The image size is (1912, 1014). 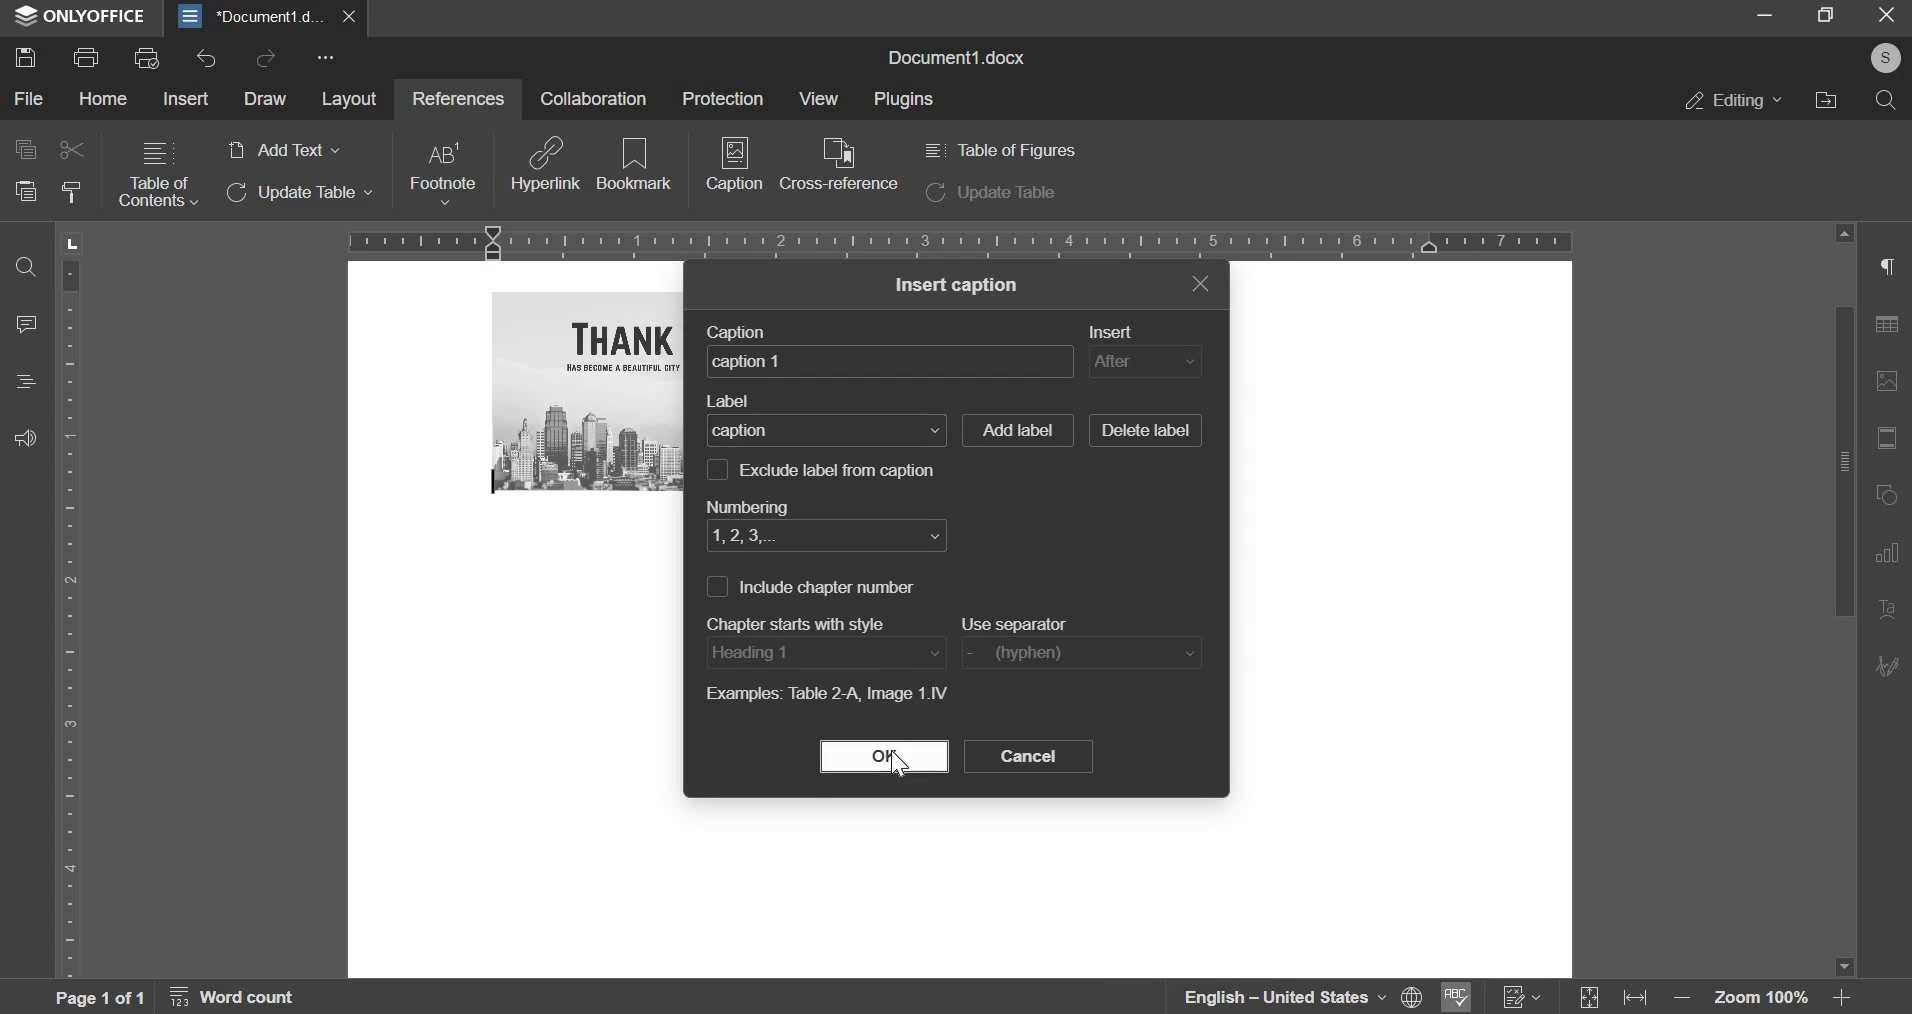 What do you see at coordinates (73, 150) in the screenshot?
I see `cut` at bounding box center [73, 150].